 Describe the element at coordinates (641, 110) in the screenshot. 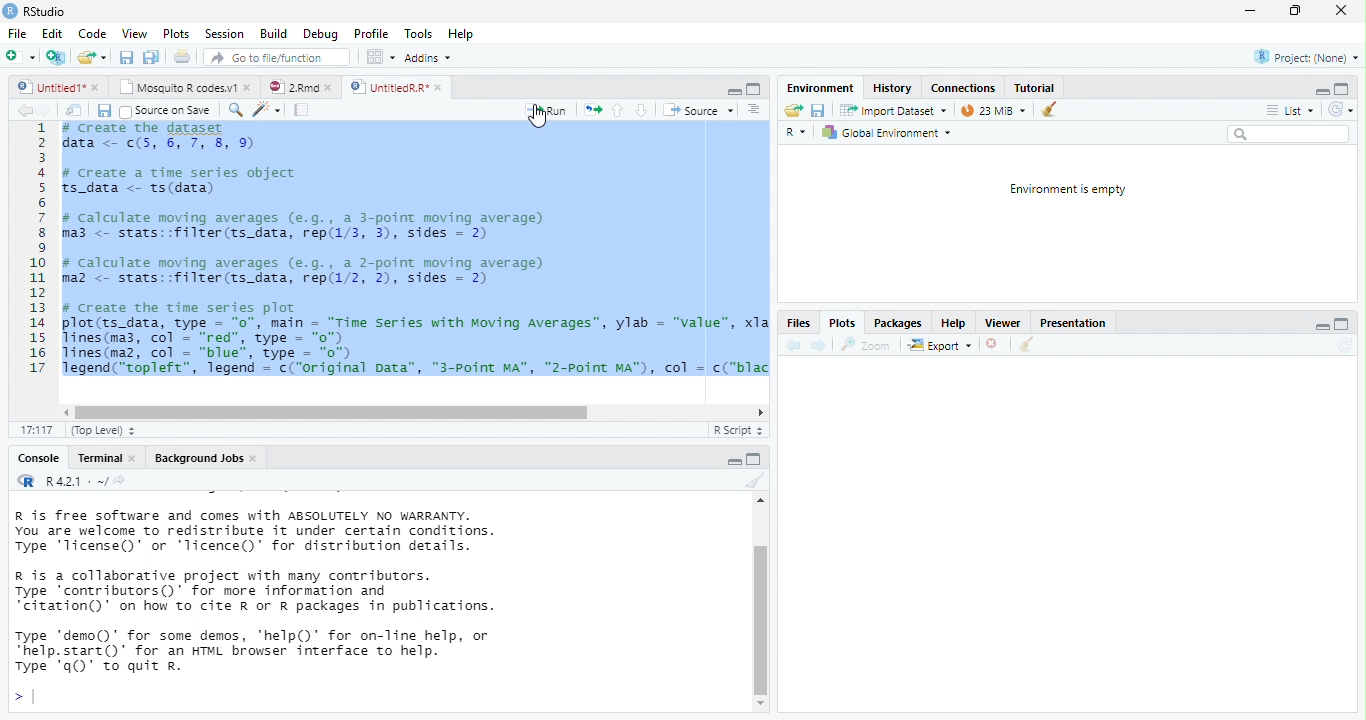

I see `down` at that location.